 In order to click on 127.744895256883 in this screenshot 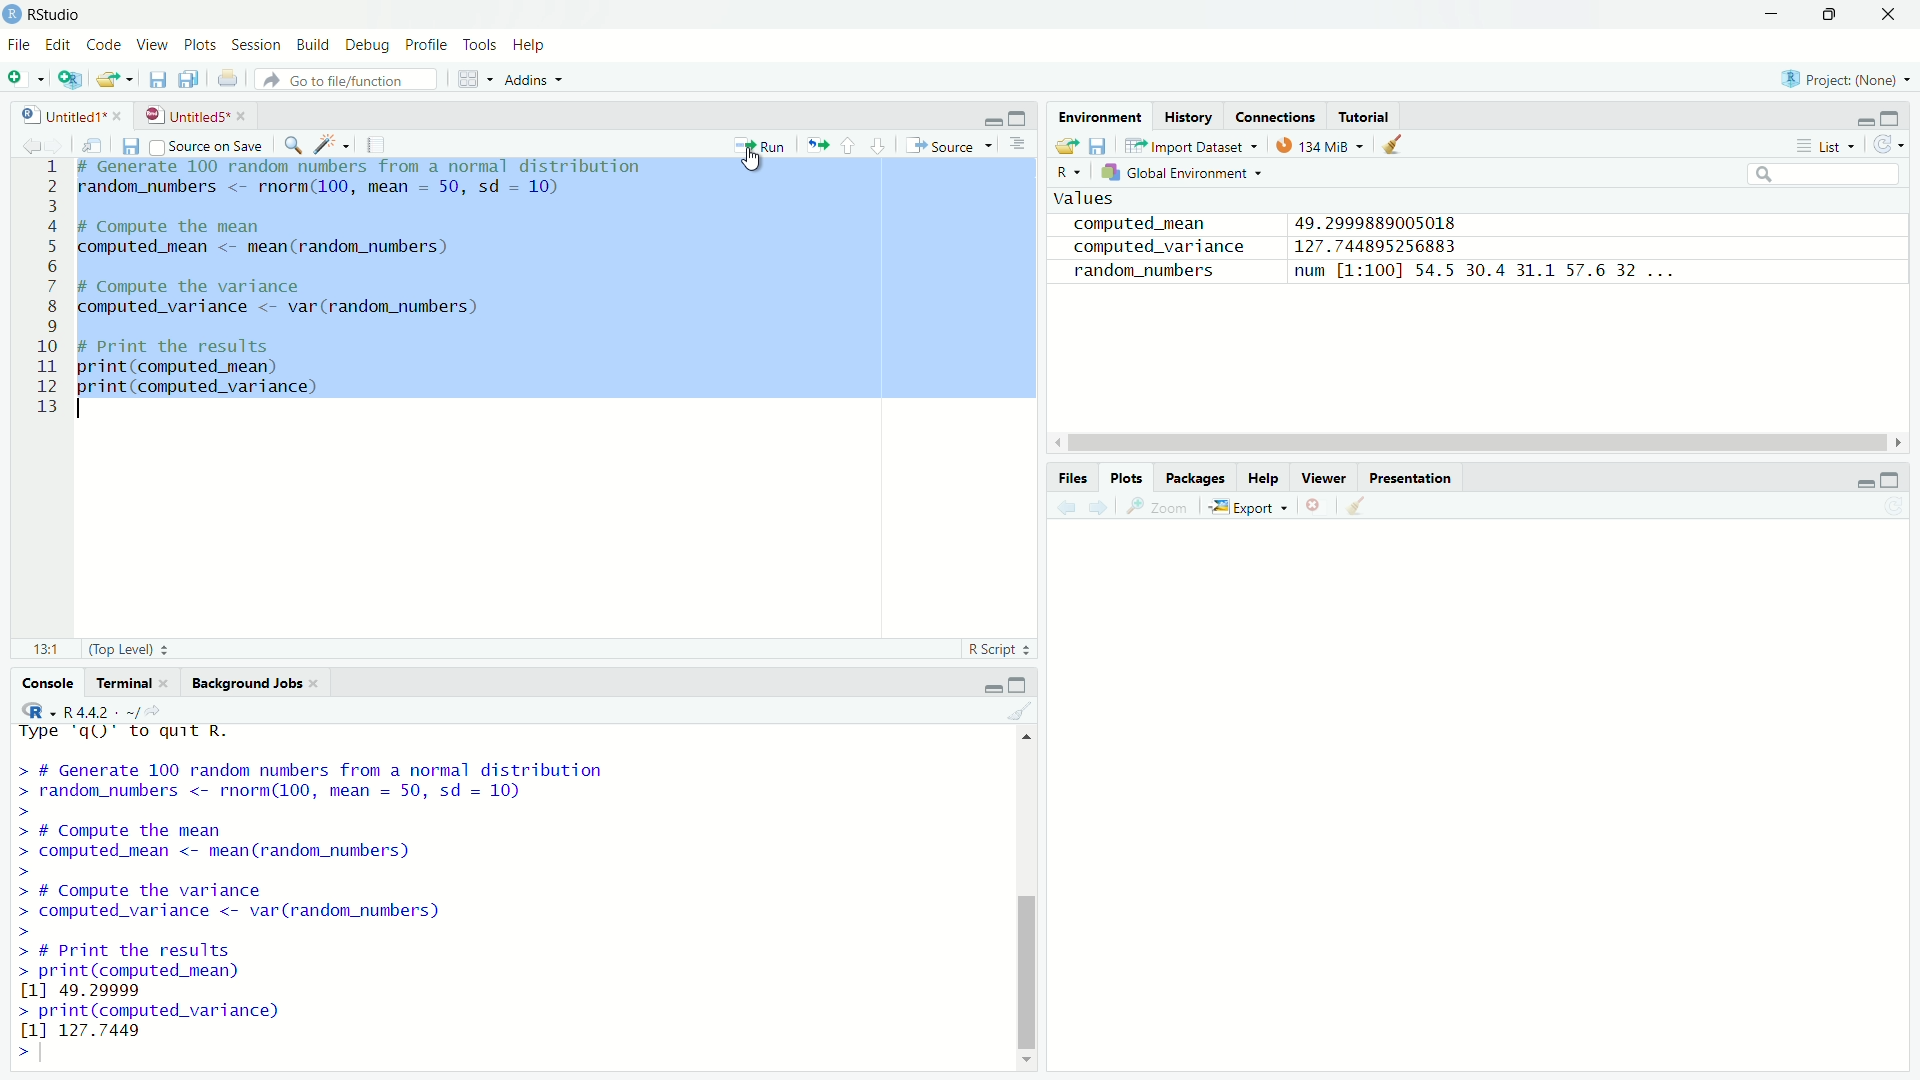, I will do `click(1382, 247)`.